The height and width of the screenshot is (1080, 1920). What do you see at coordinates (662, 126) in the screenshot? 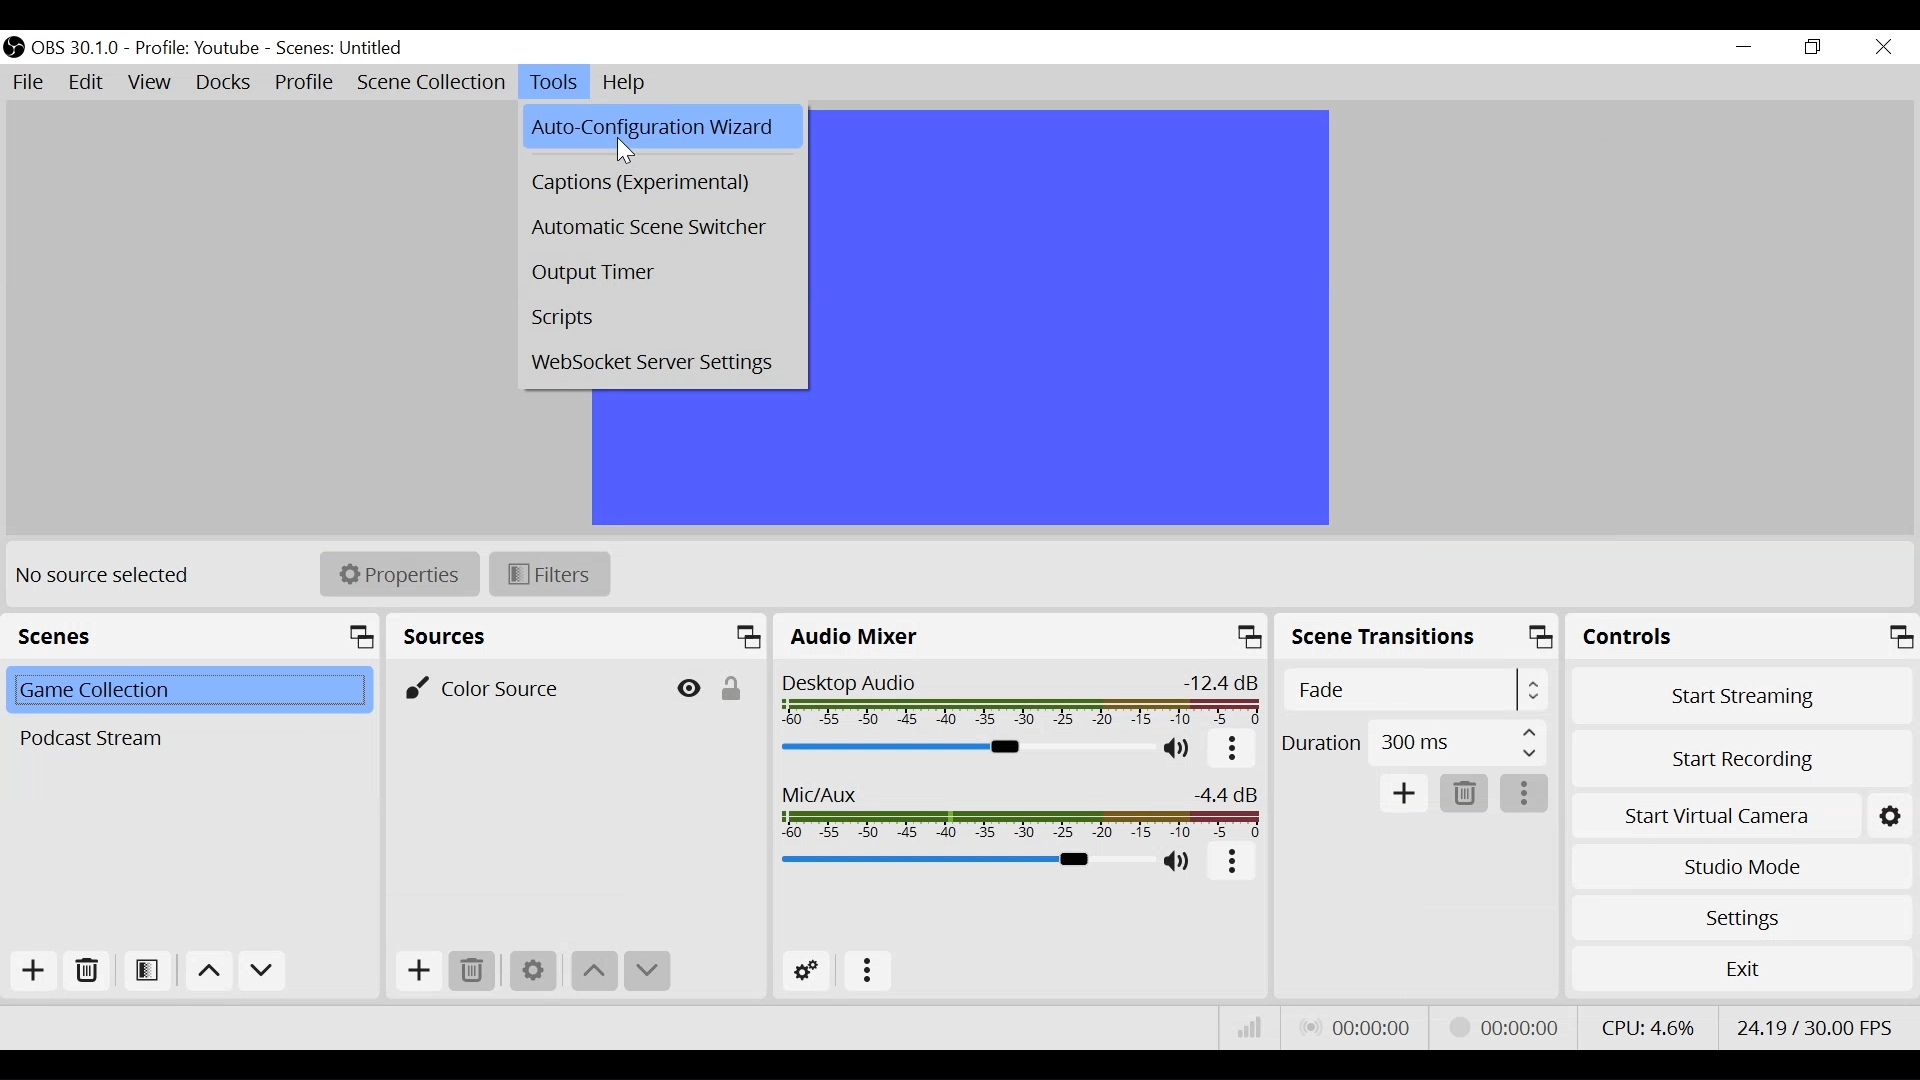
I see `Auto-Configuration Wizard` at bounding box center [662, 126].